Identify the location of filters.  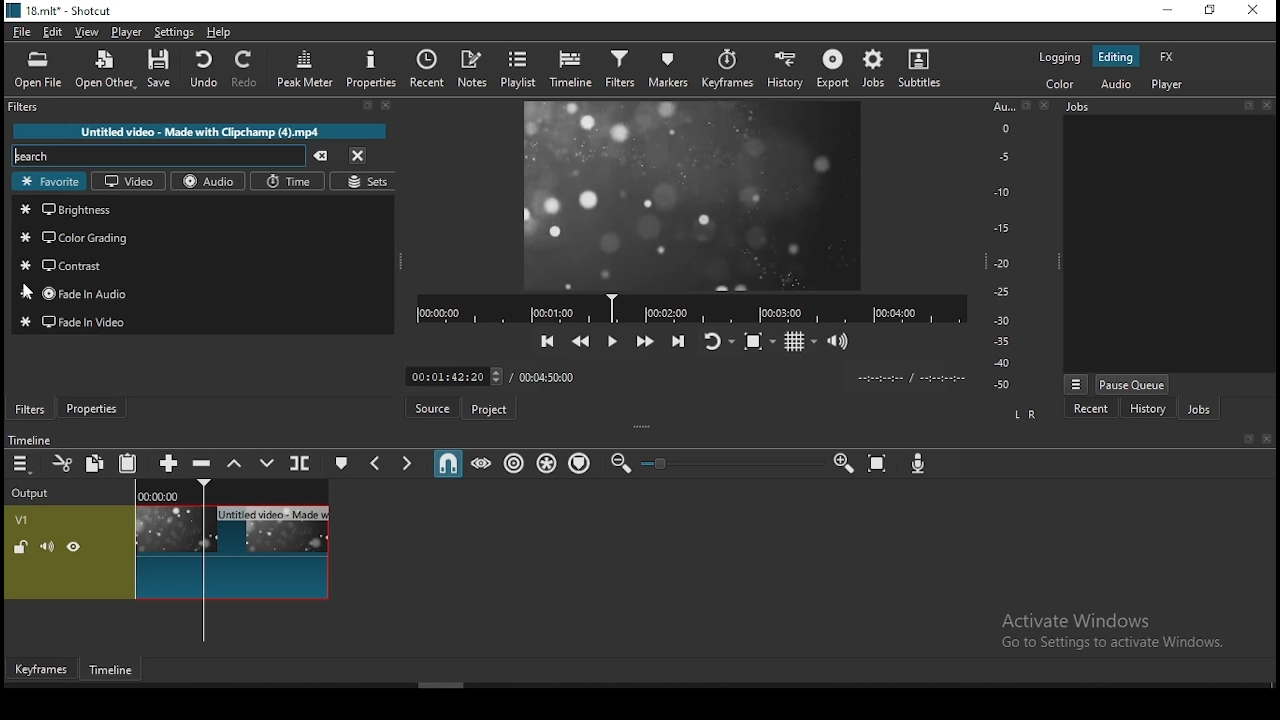
(620, 70).